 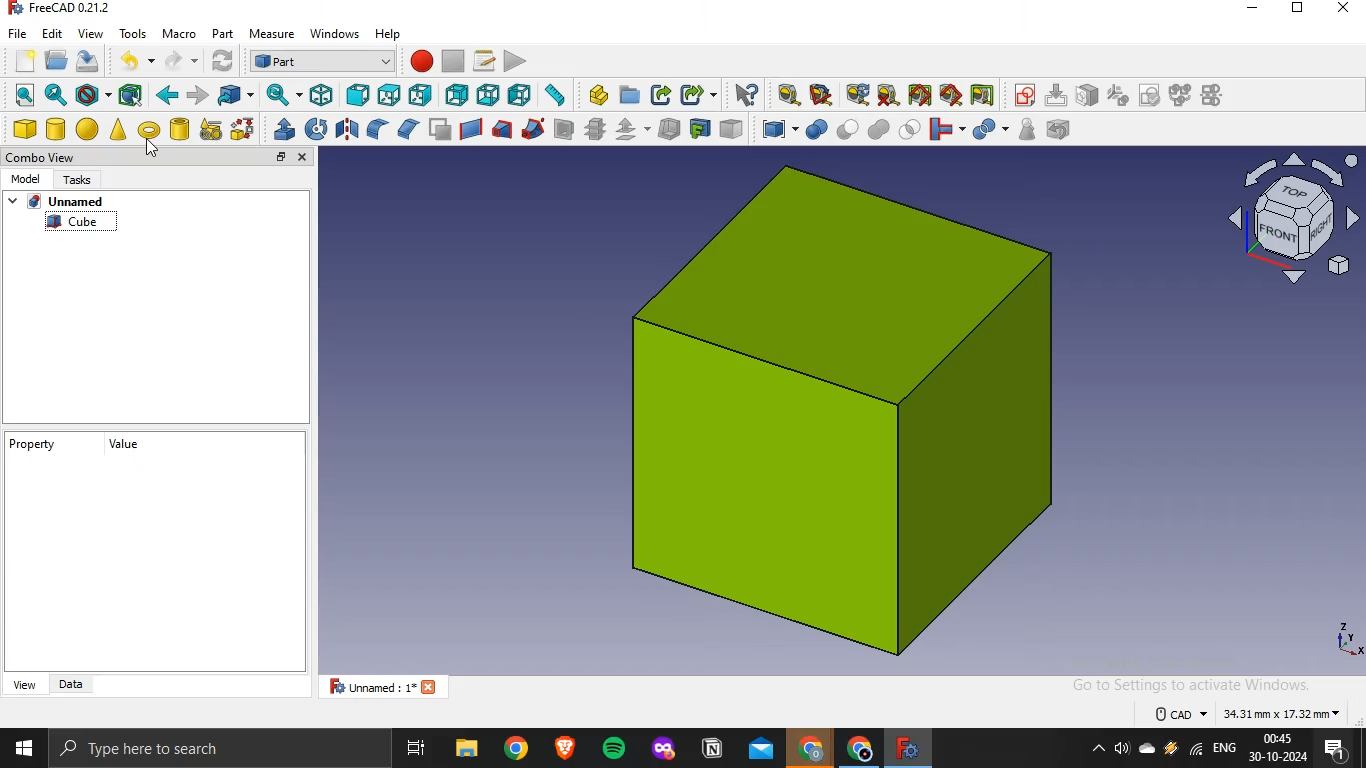 I want to click on value, so click(x=122, y=444).